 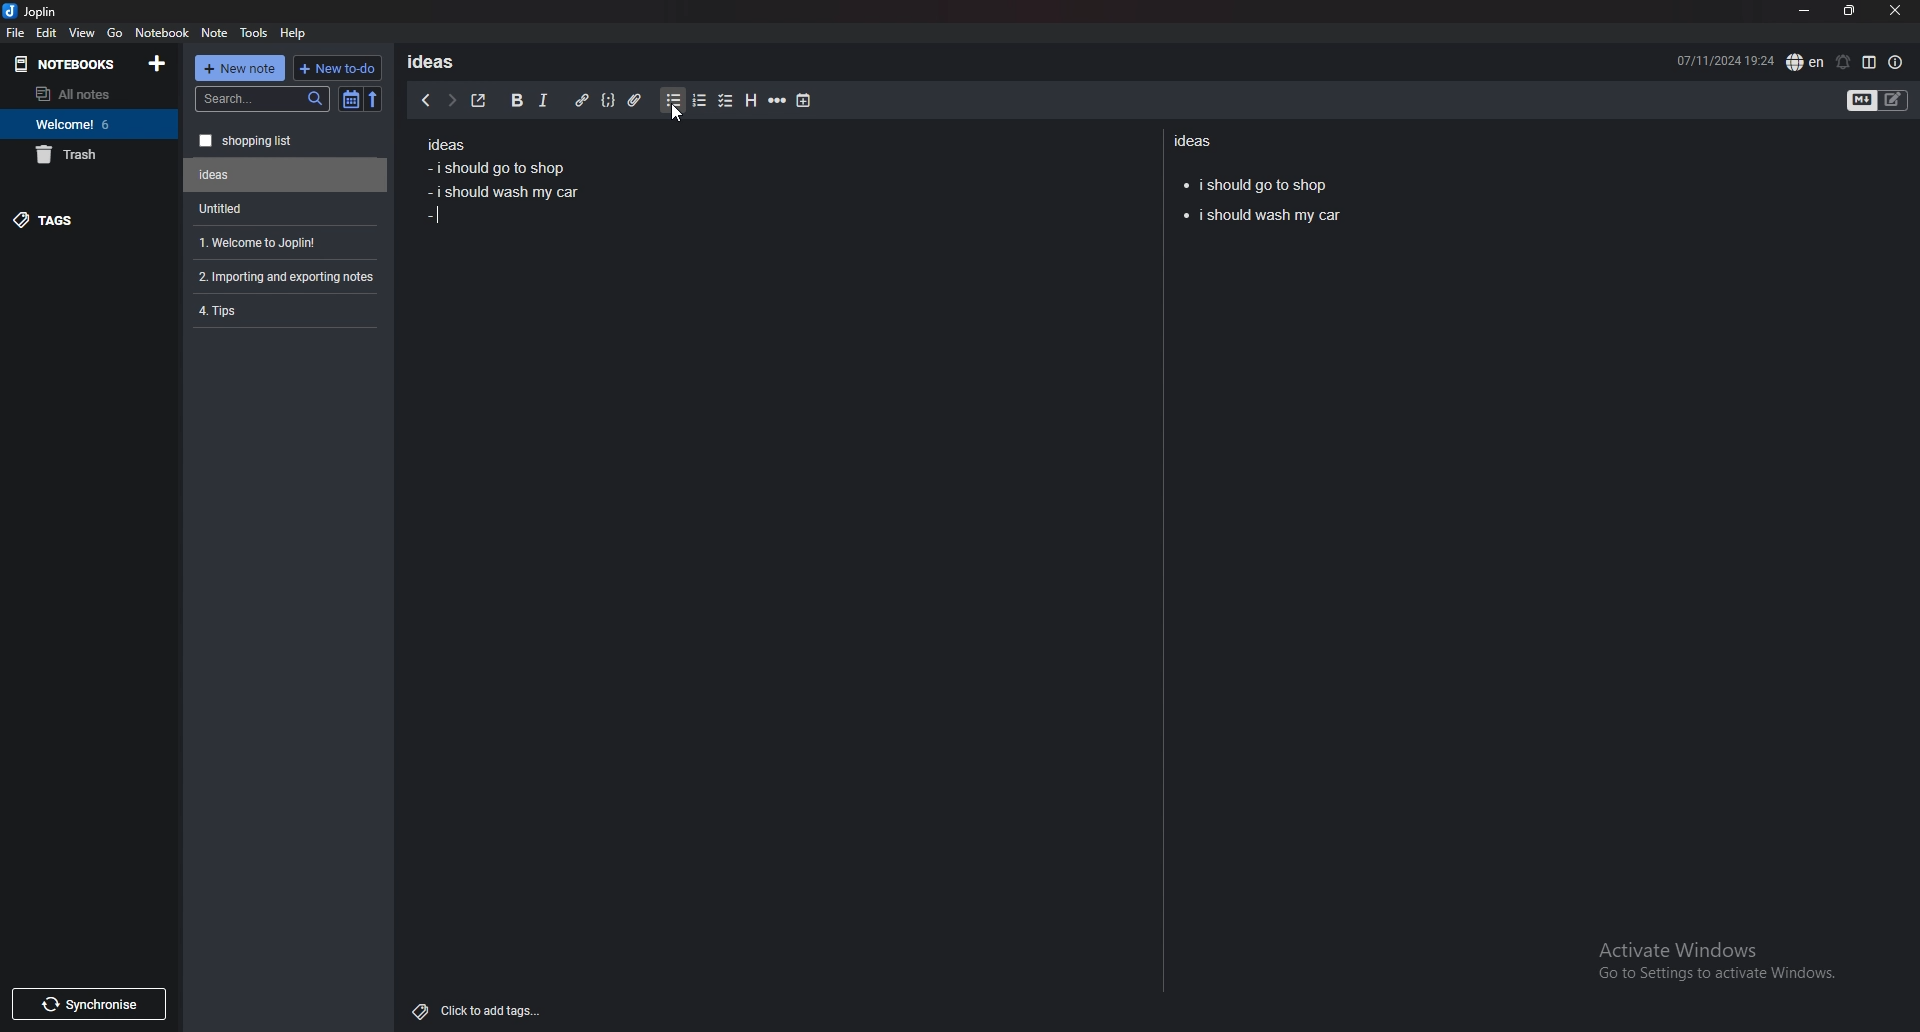 What do you see at coordinates (494, 167) in the screenshot?
I see `i should go to shop` at bounding box center [494, 167].